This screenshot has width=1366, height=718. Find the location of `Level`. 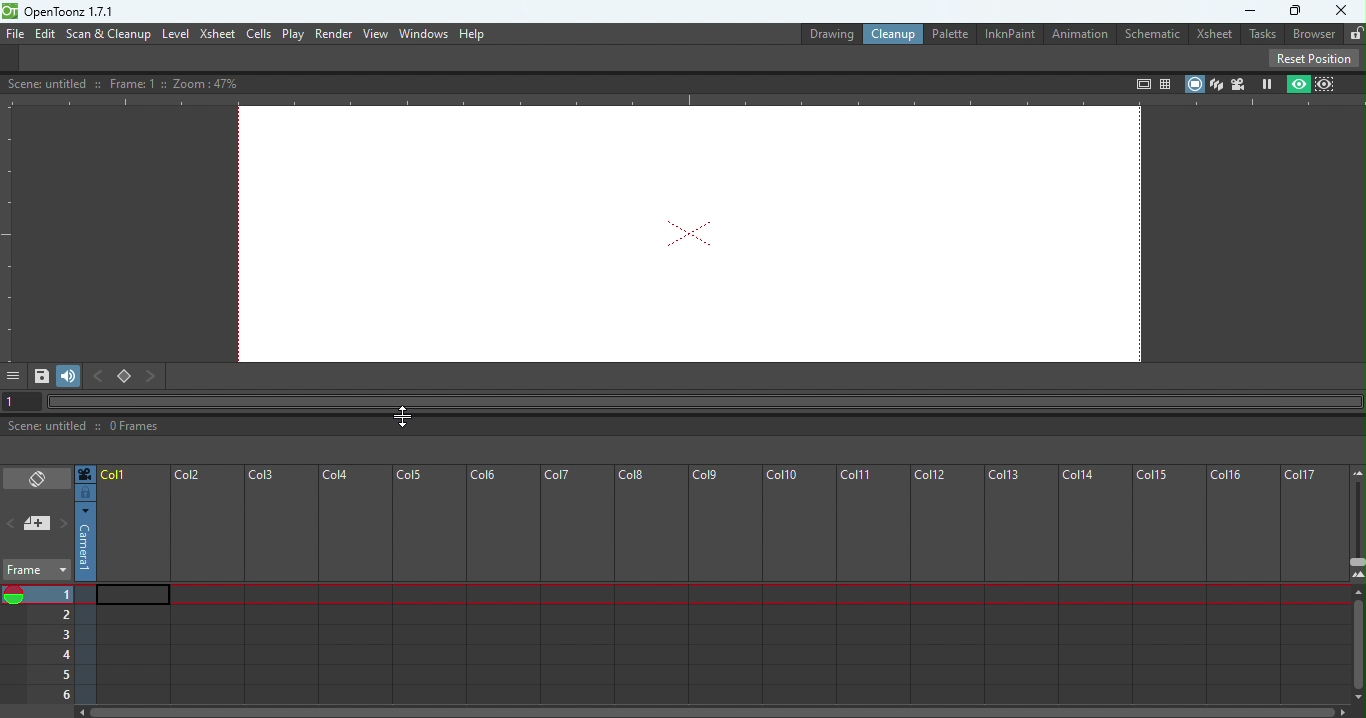

Level is located at coordinates (176, 33).